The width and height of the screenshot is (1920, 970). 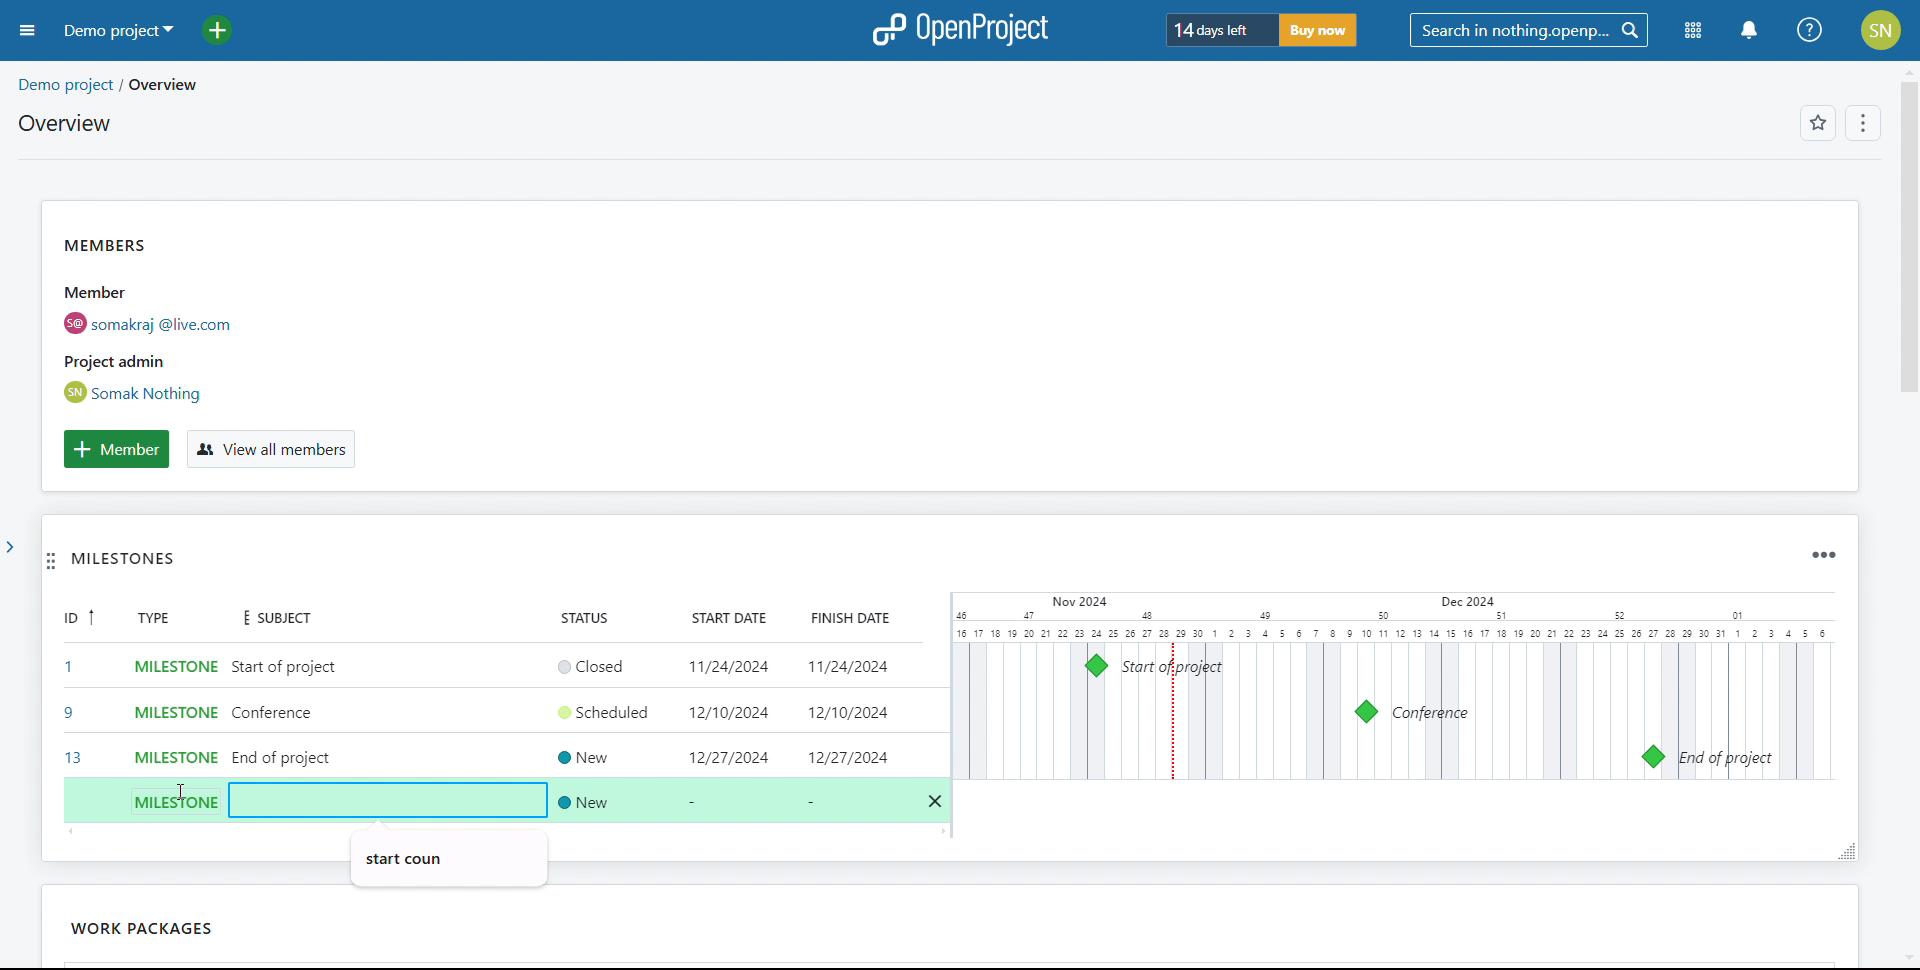 What do you see at coordinates (1841, 850) in the screenshot?
I see `resize widget` at bounding box center [1841, 850].